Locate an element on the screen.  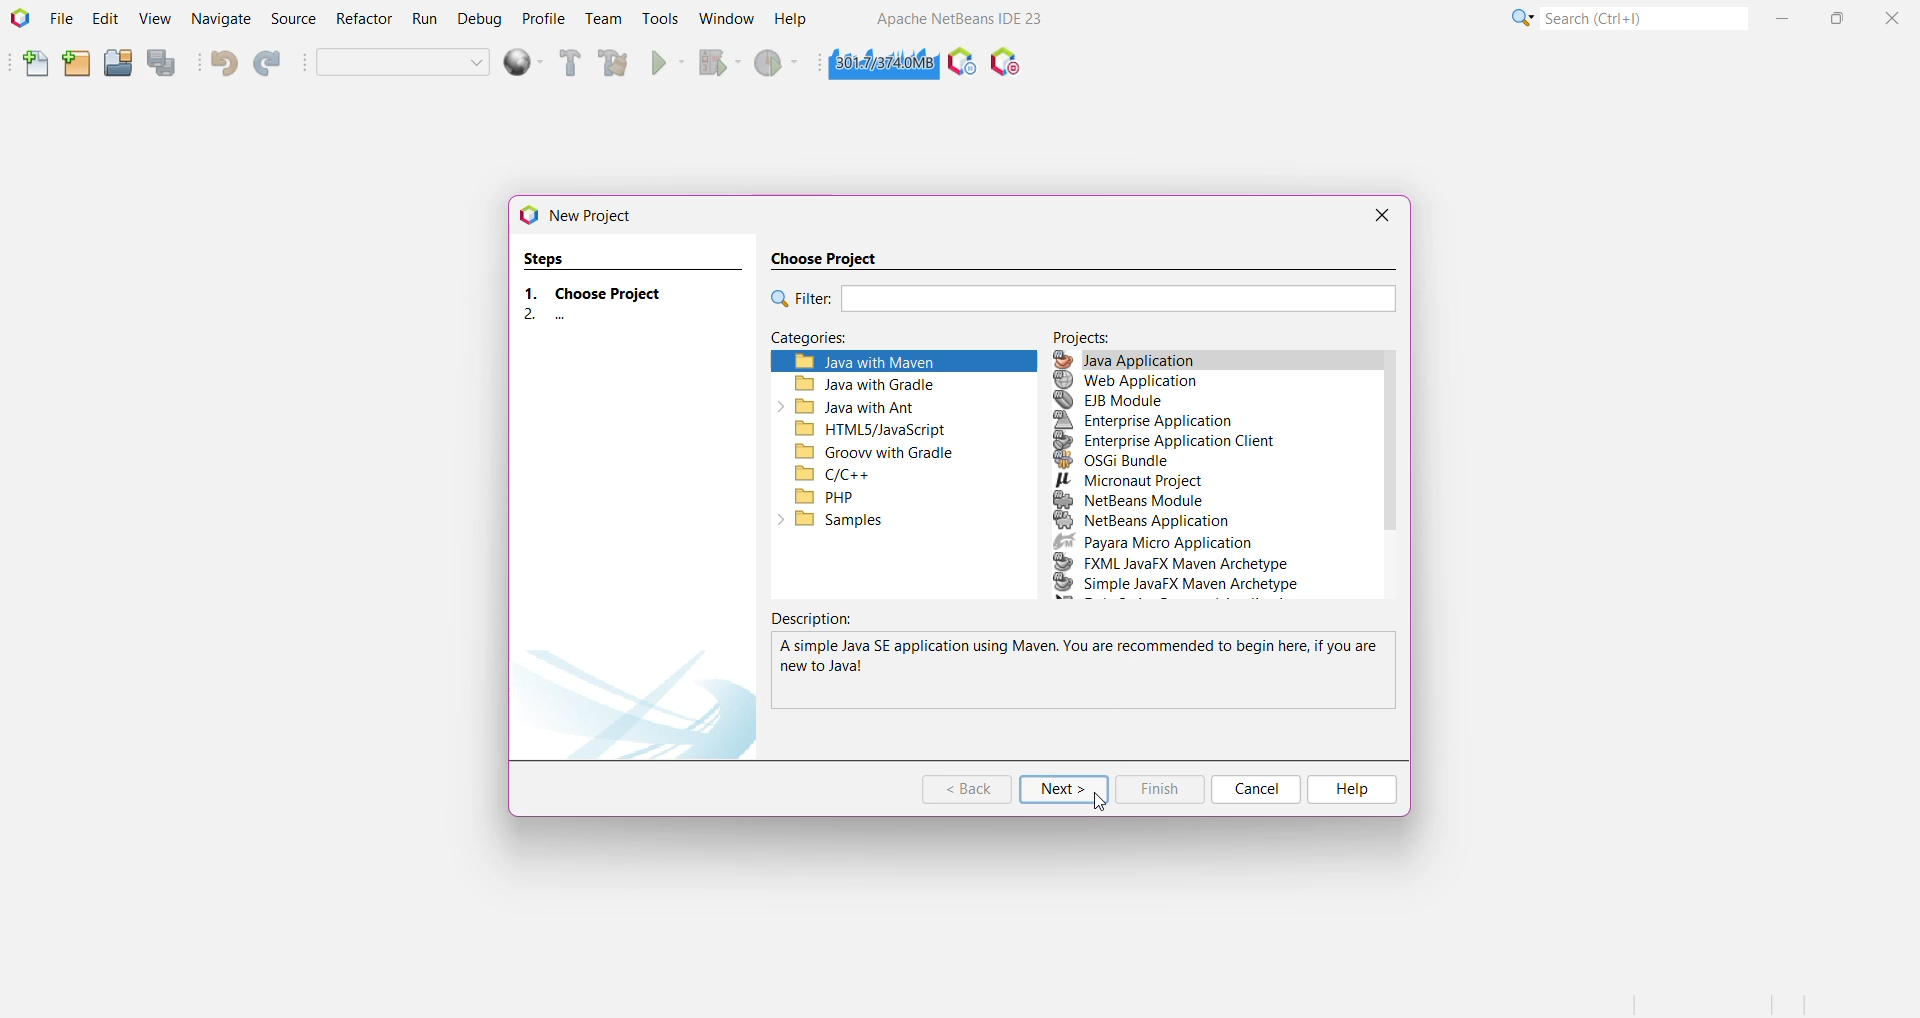
Description is located at coordinates (813, 616).